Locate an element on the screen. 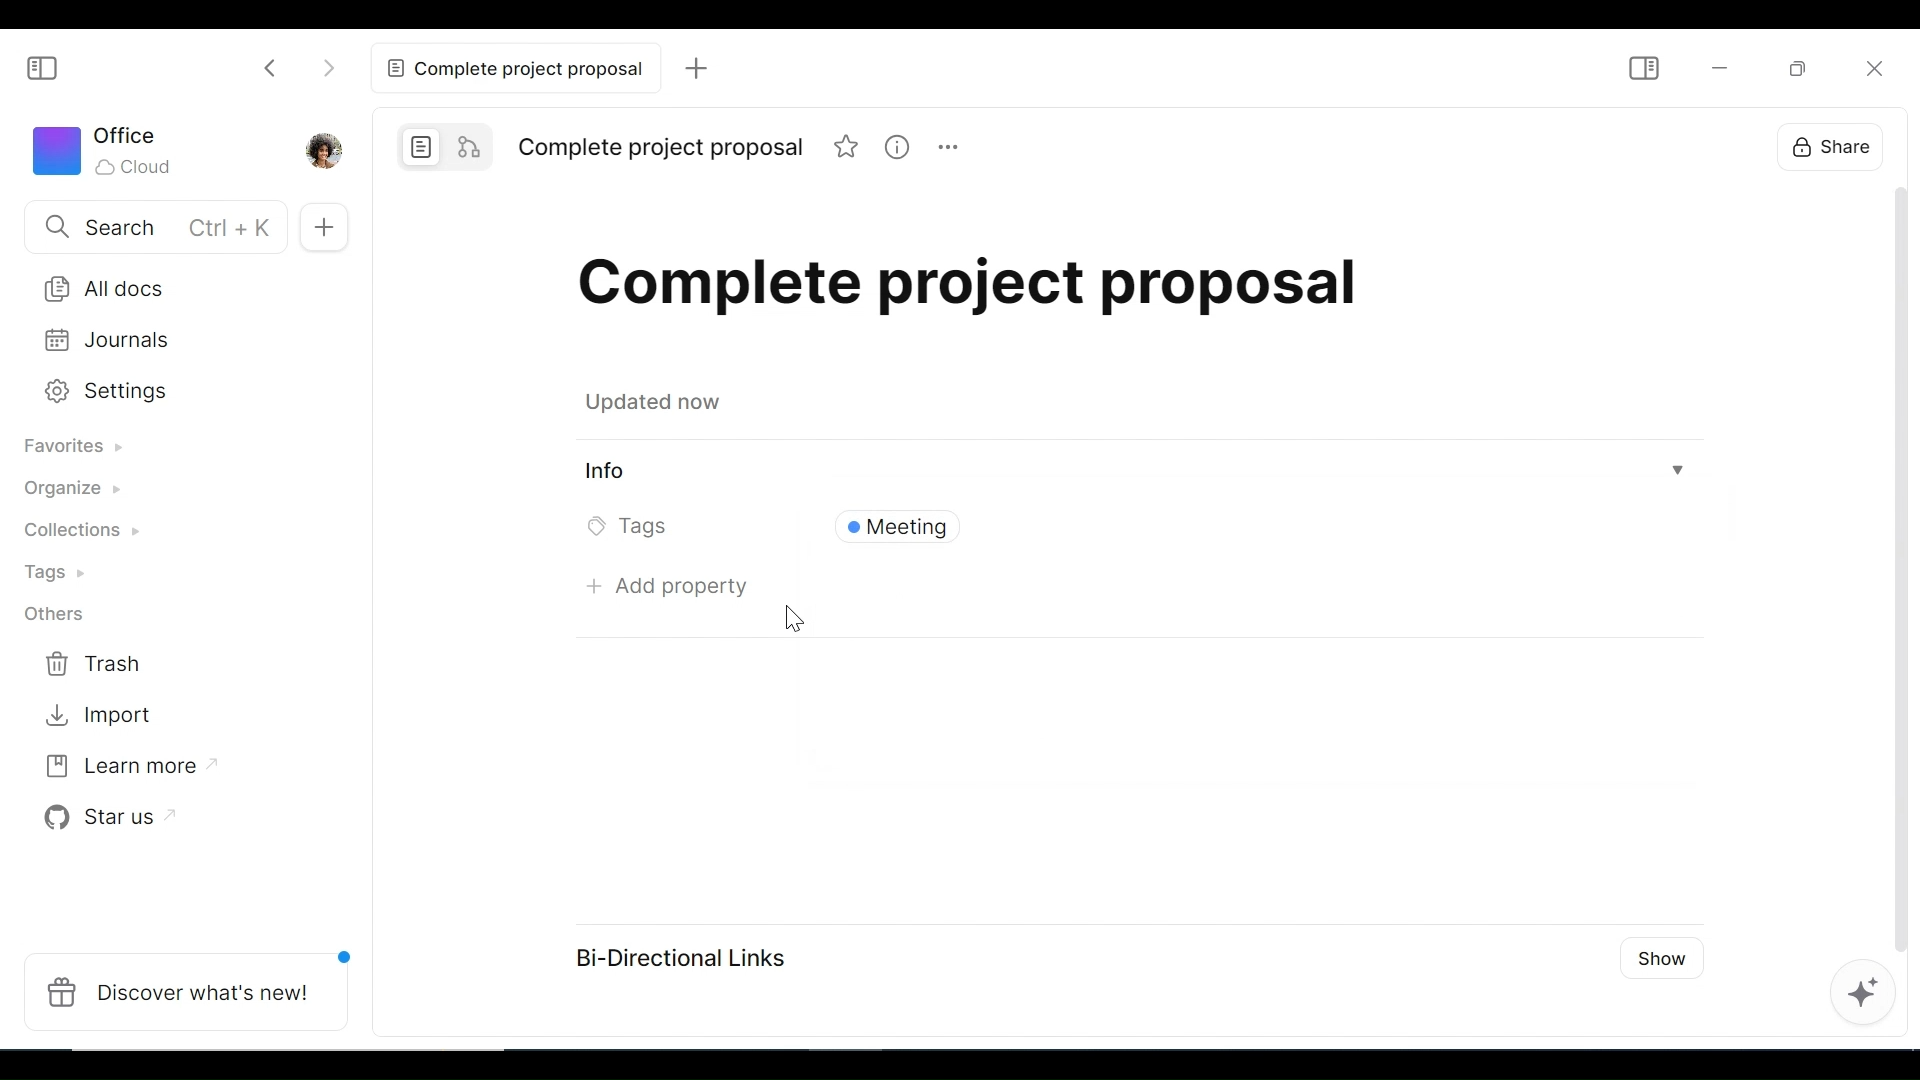 The image size is (1920, 1080). View Information is located at coordinates (1138, 472).